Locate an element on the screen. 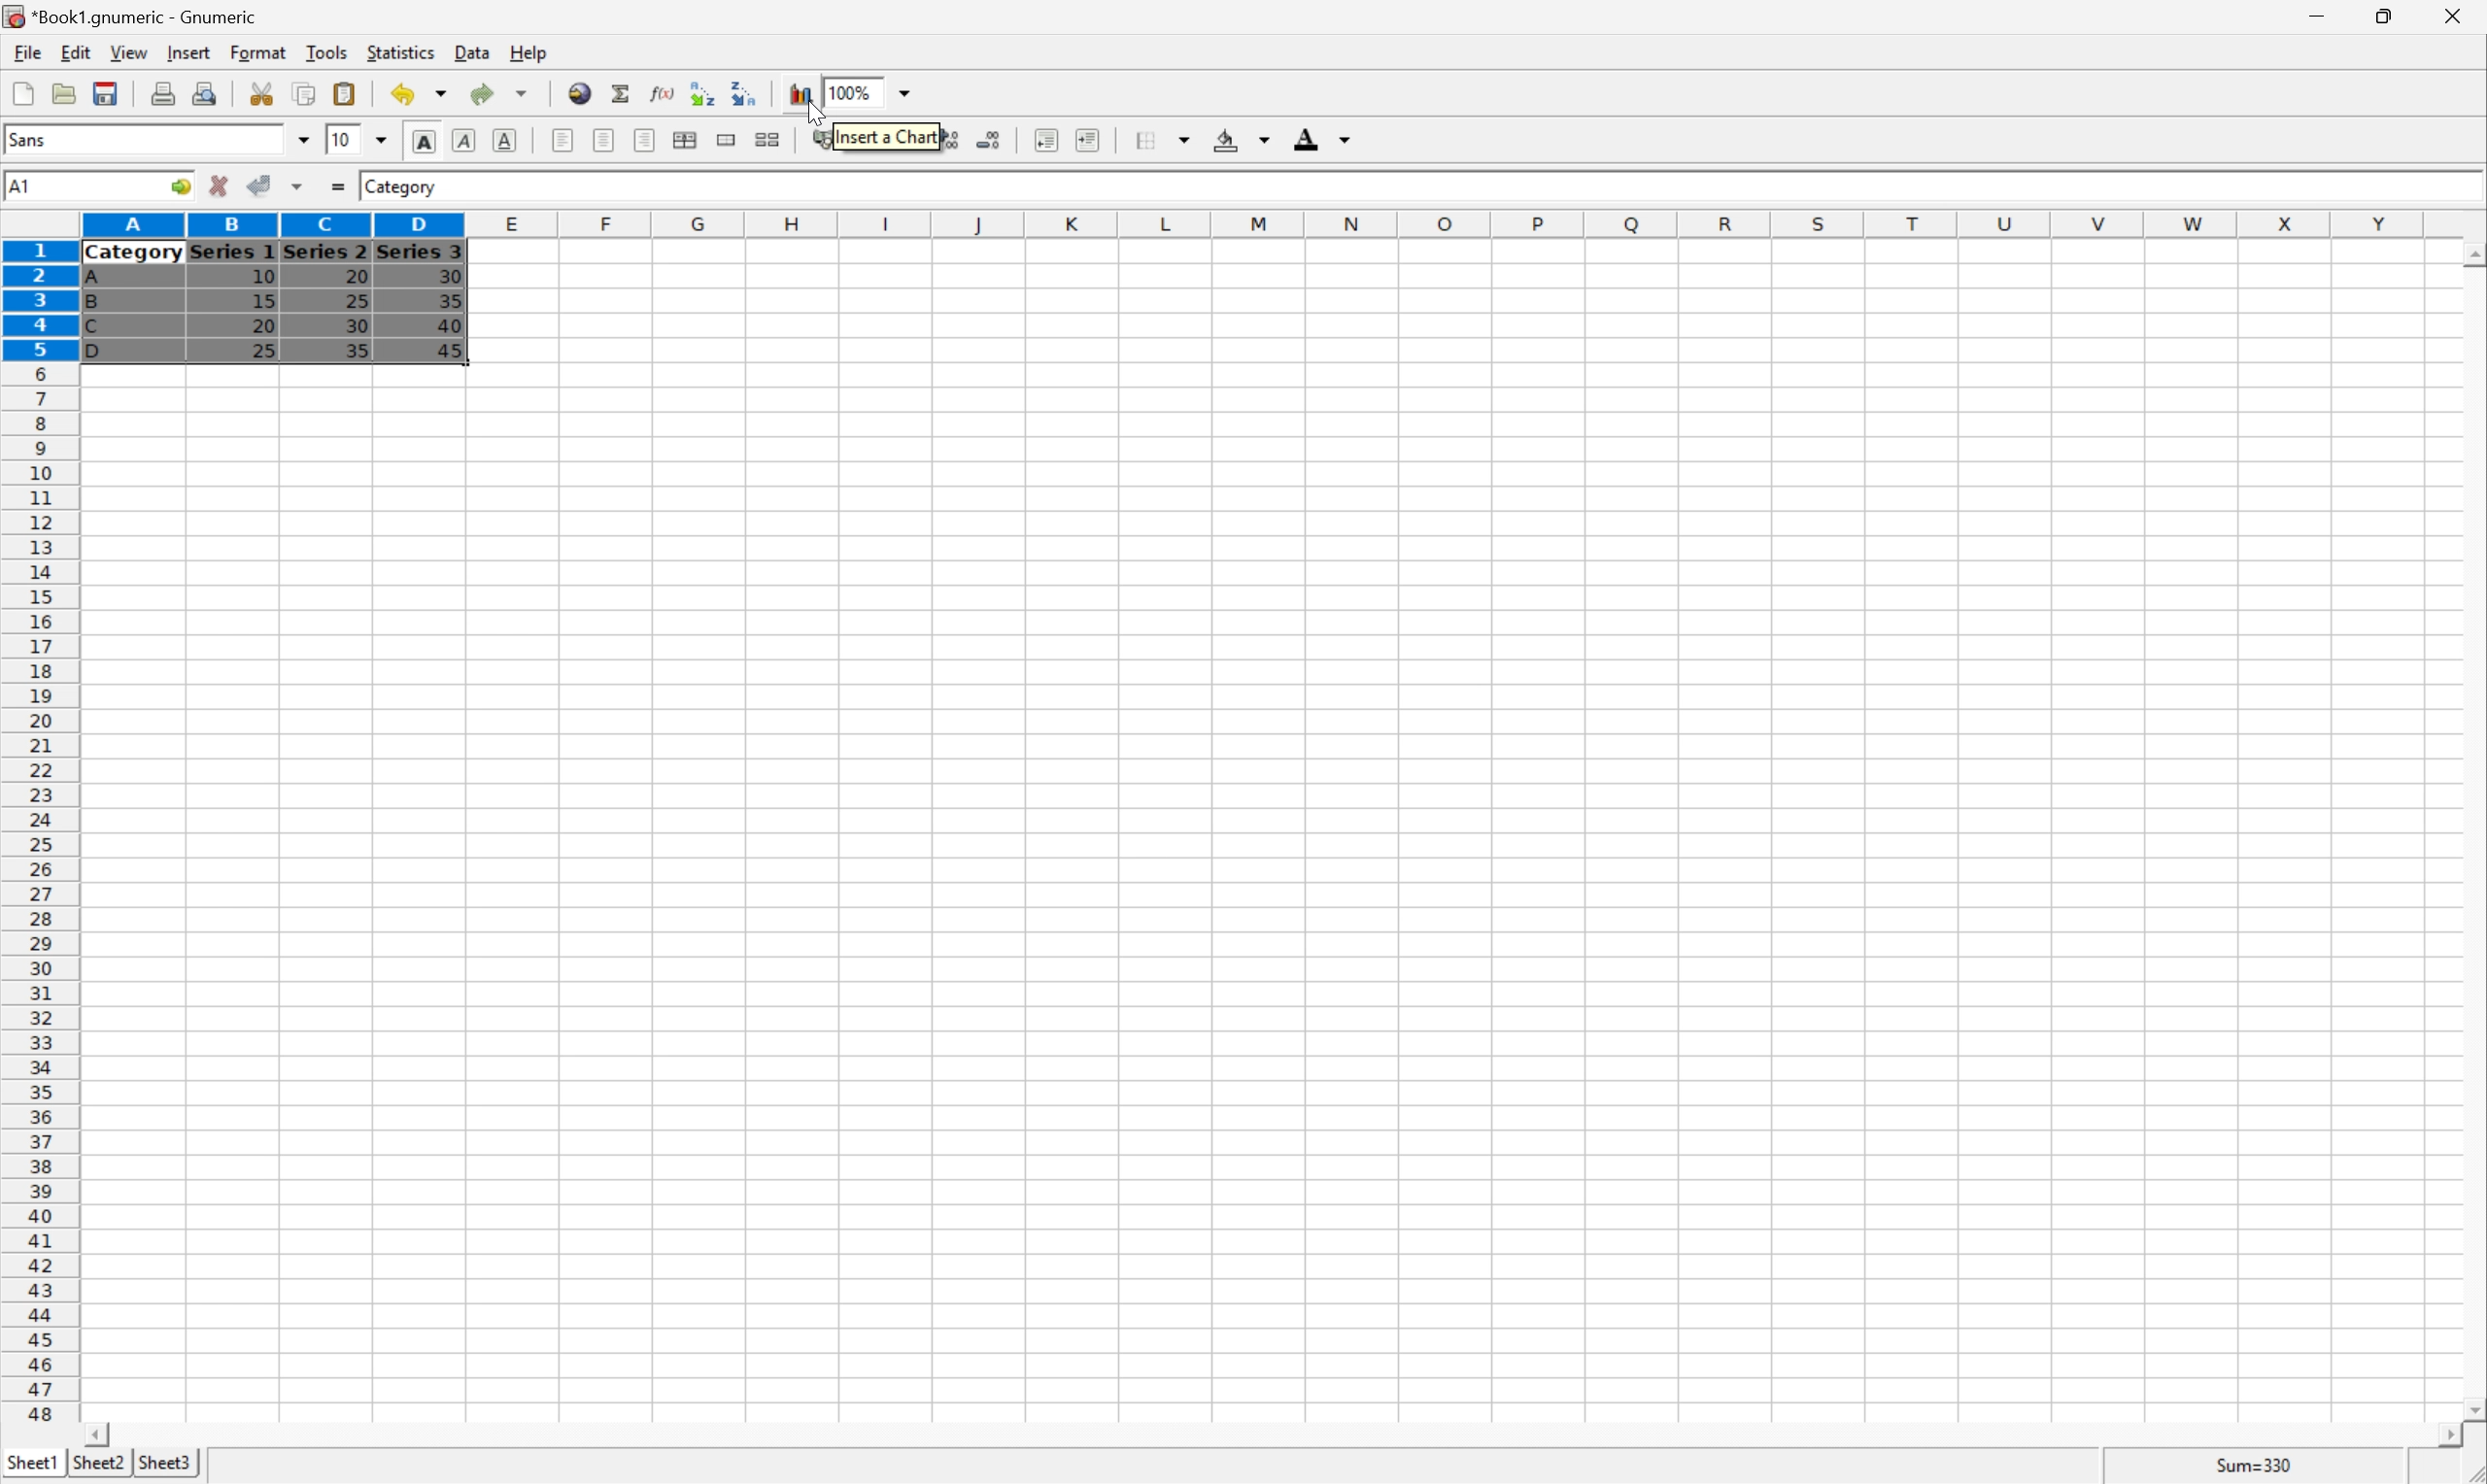  5R*4C is located at coordinates (42, 189).